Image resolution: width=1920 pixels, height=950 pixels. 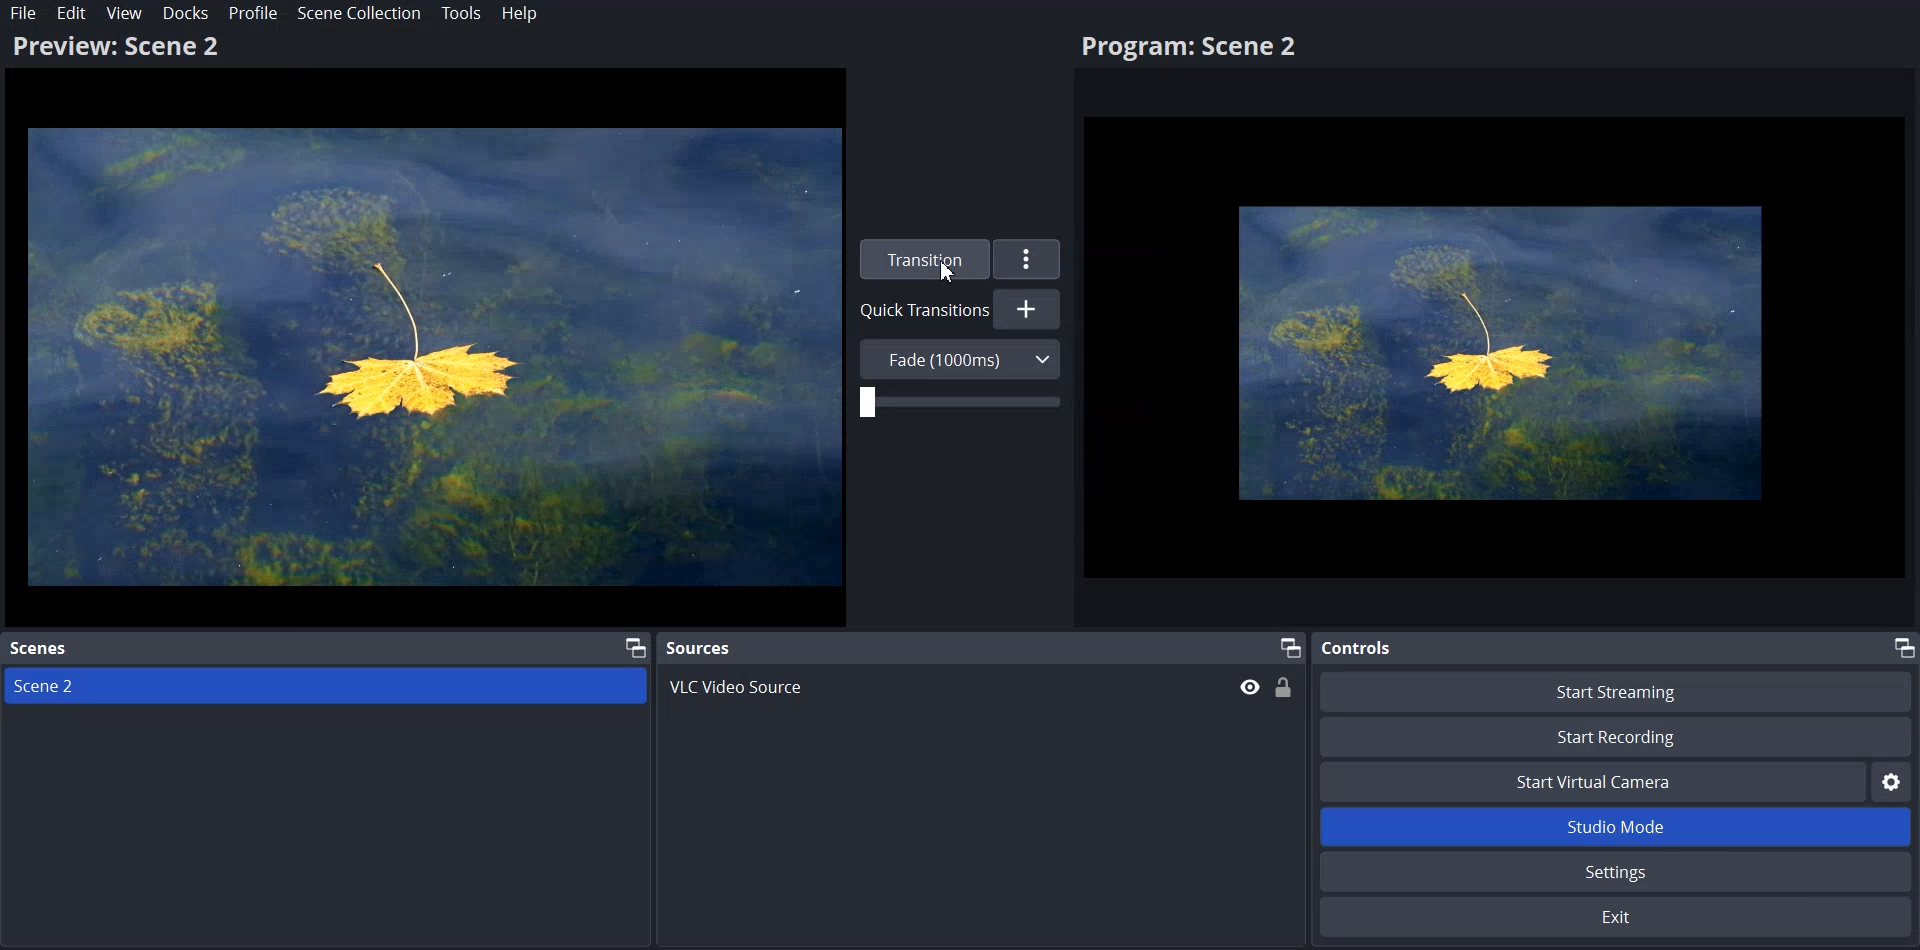 I want to click on Maximize, so click(x=623, y=646).